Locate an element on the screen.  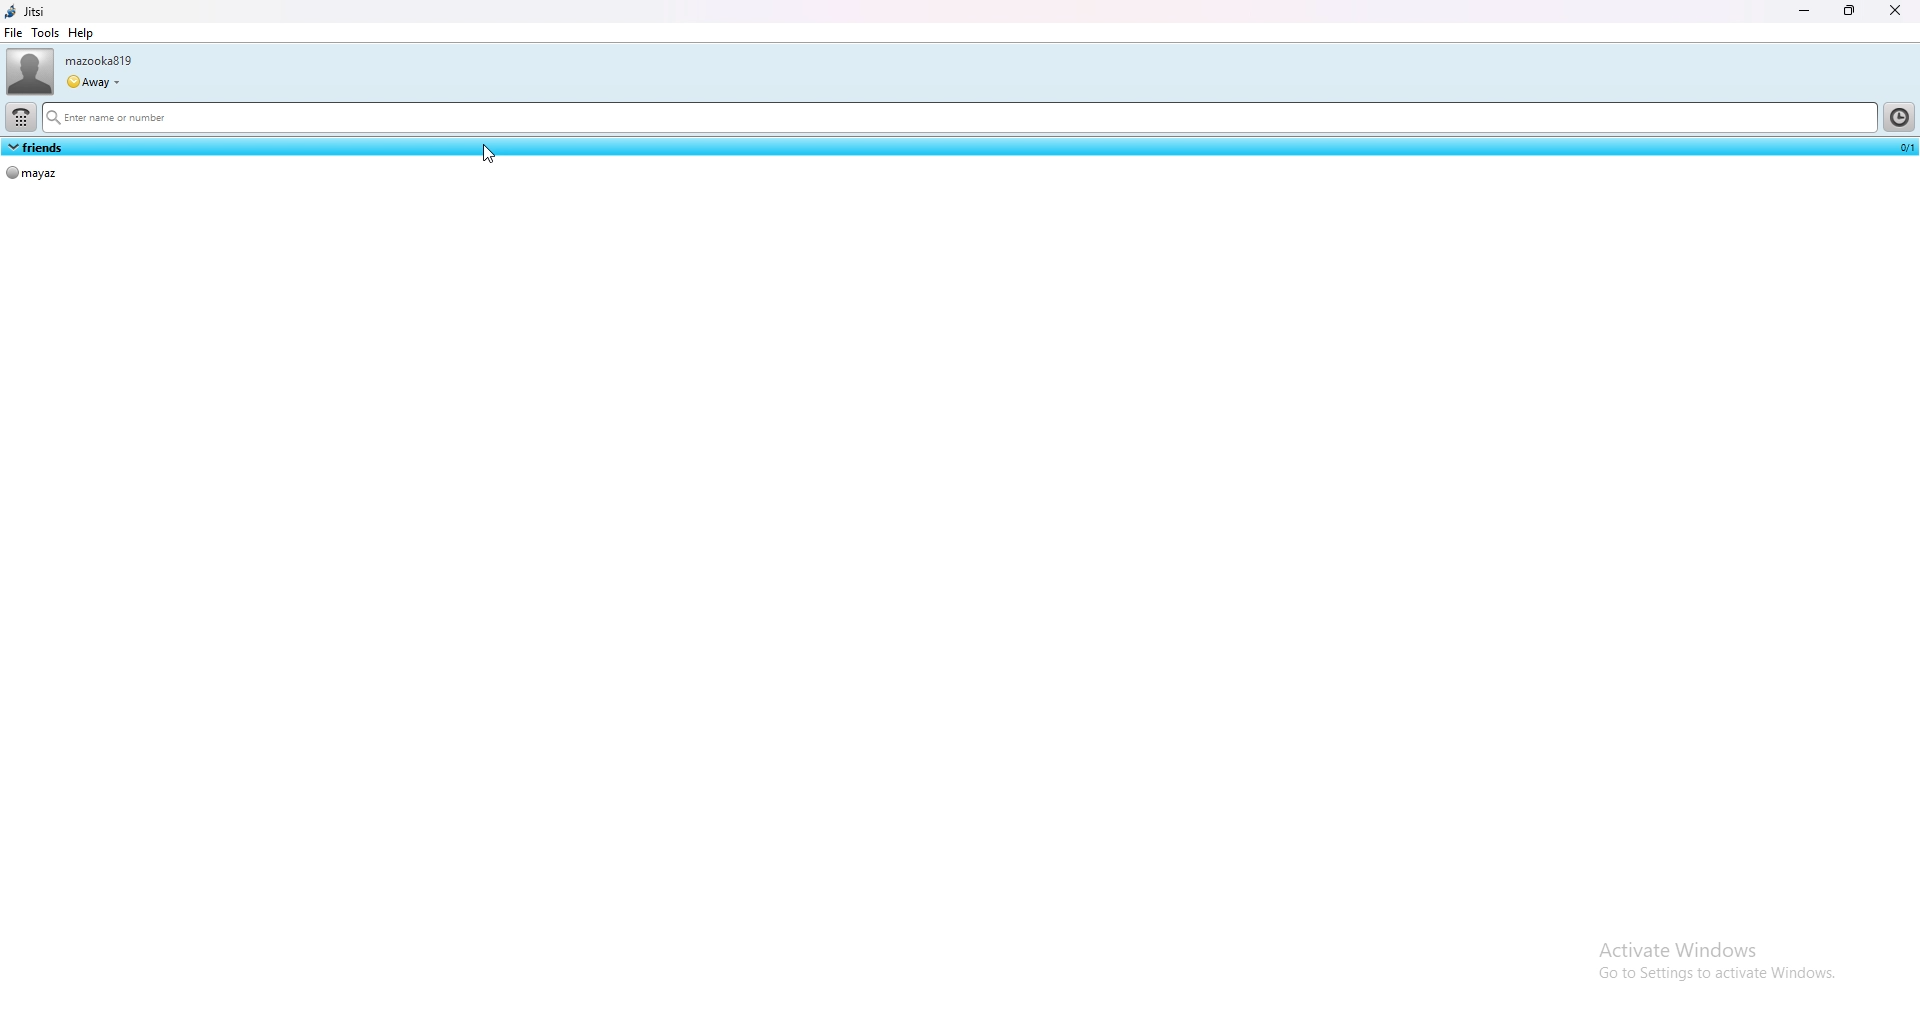
user status is located at coordinates (93, 83).